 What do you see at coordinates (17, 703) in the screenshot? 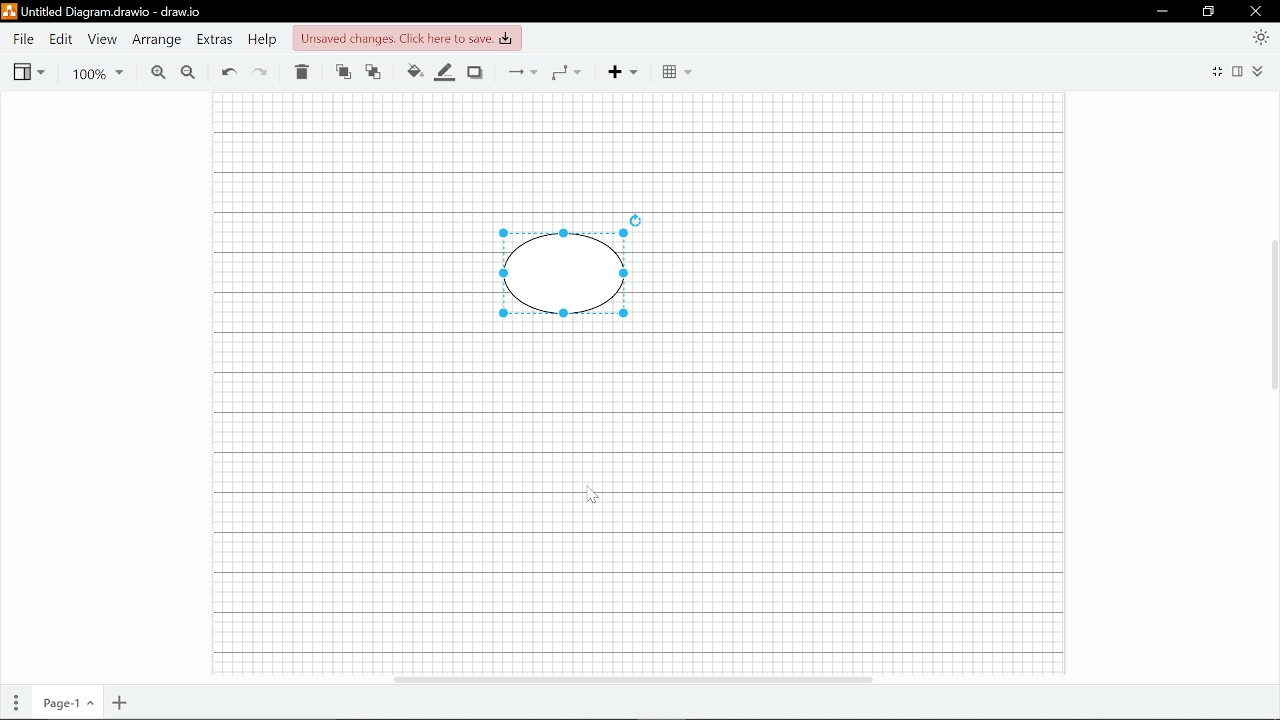
I see `Pages` at bounding box center [17, 703].